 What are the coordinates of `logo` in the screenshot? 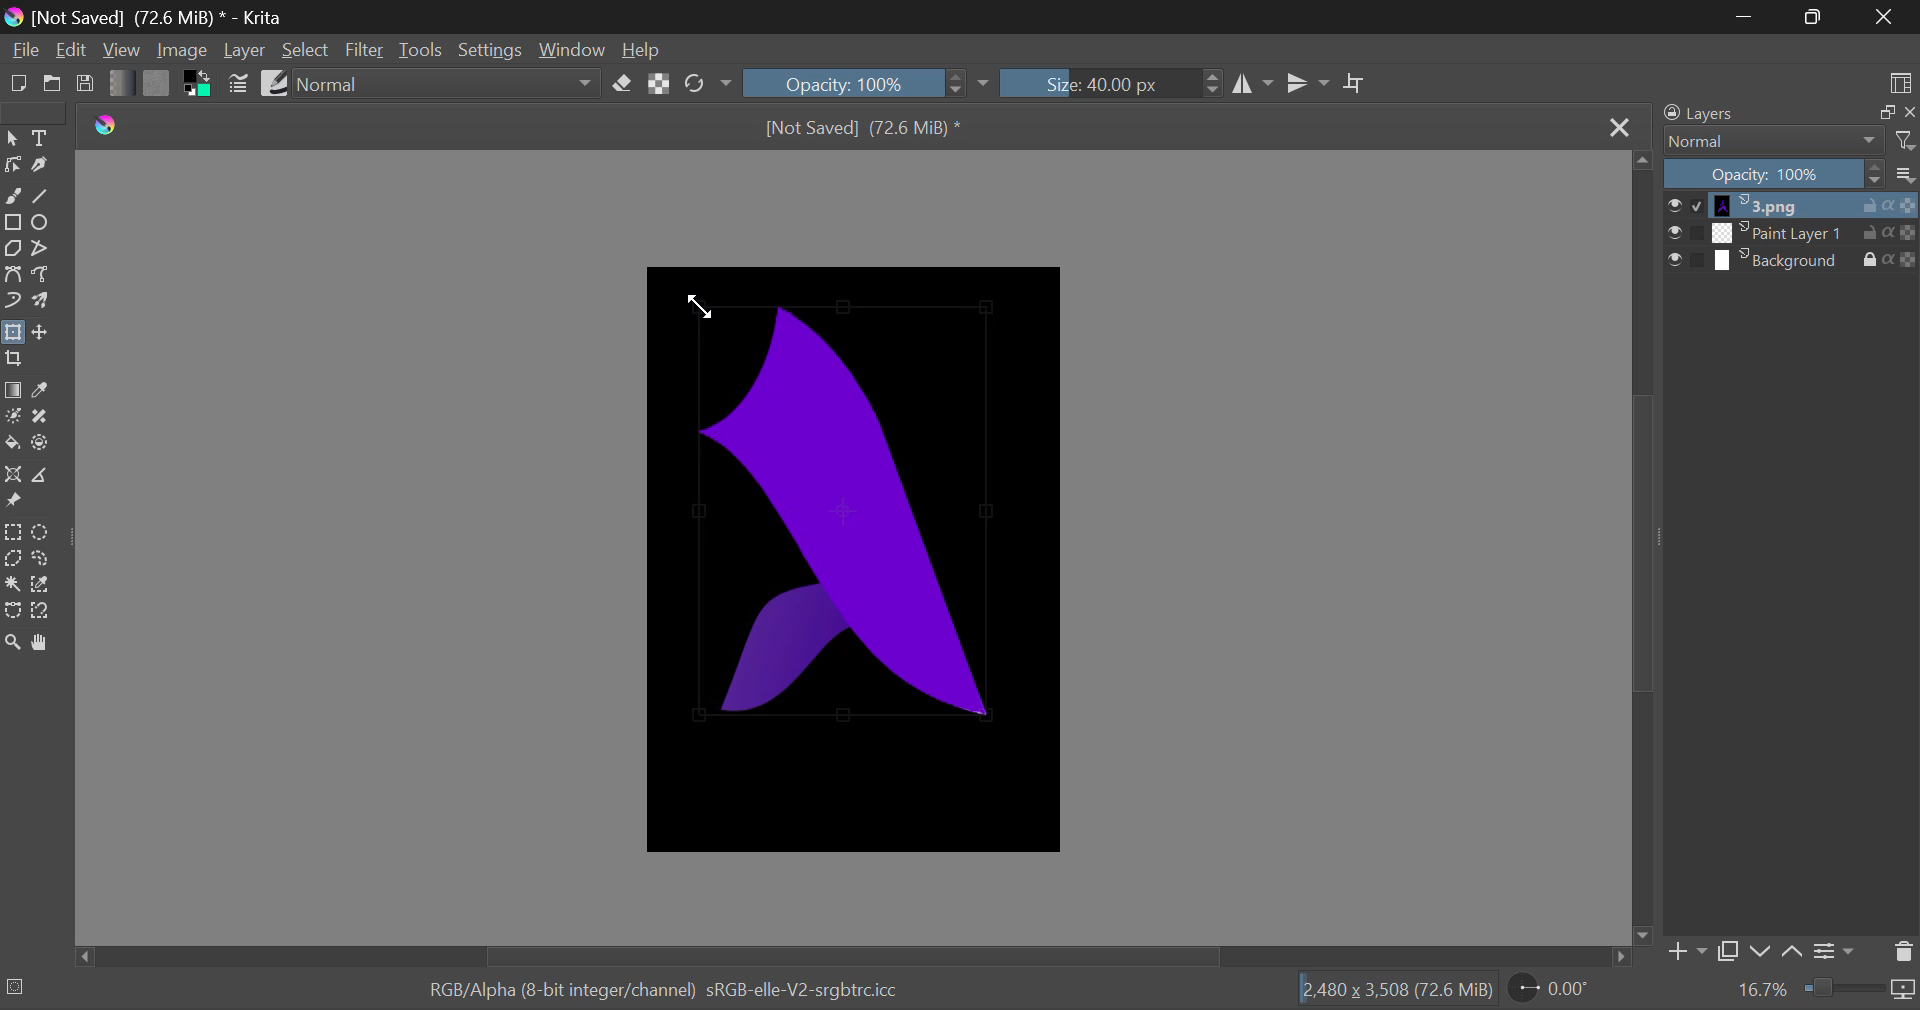 It's located at (17, 19).